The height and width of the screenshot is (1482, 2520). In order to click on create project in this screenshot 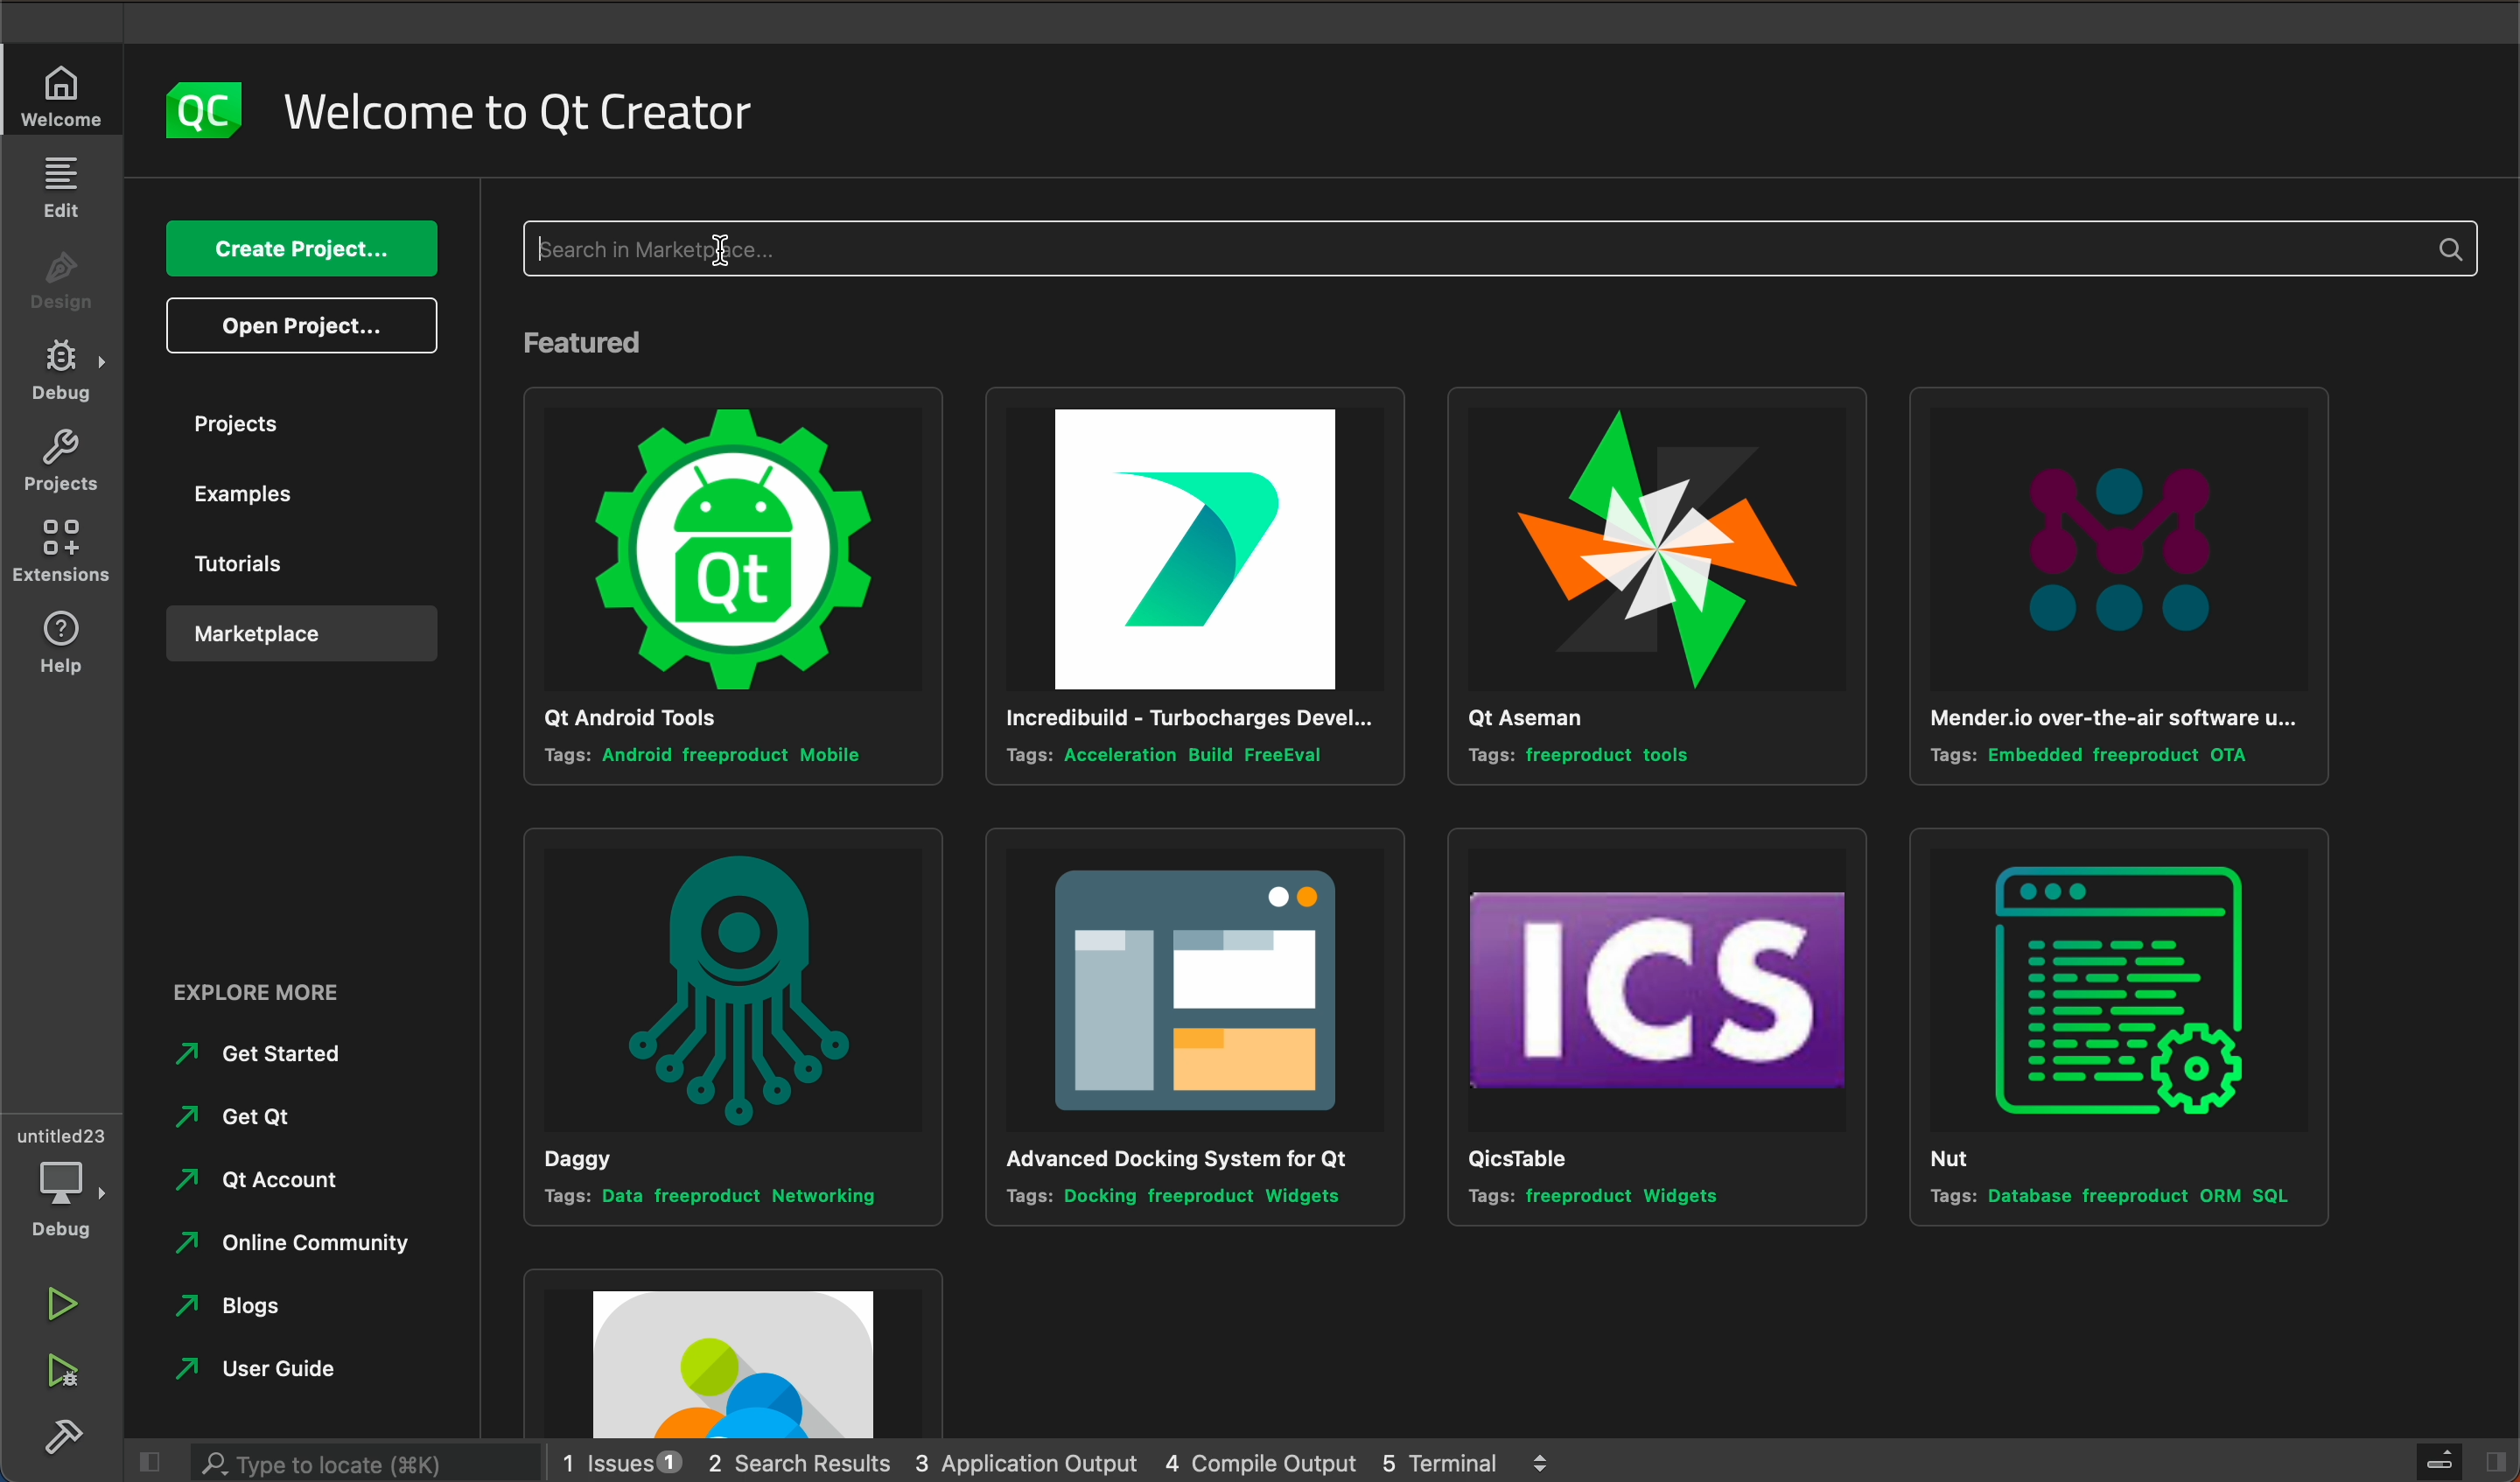, I will do `click(298, 247)`.